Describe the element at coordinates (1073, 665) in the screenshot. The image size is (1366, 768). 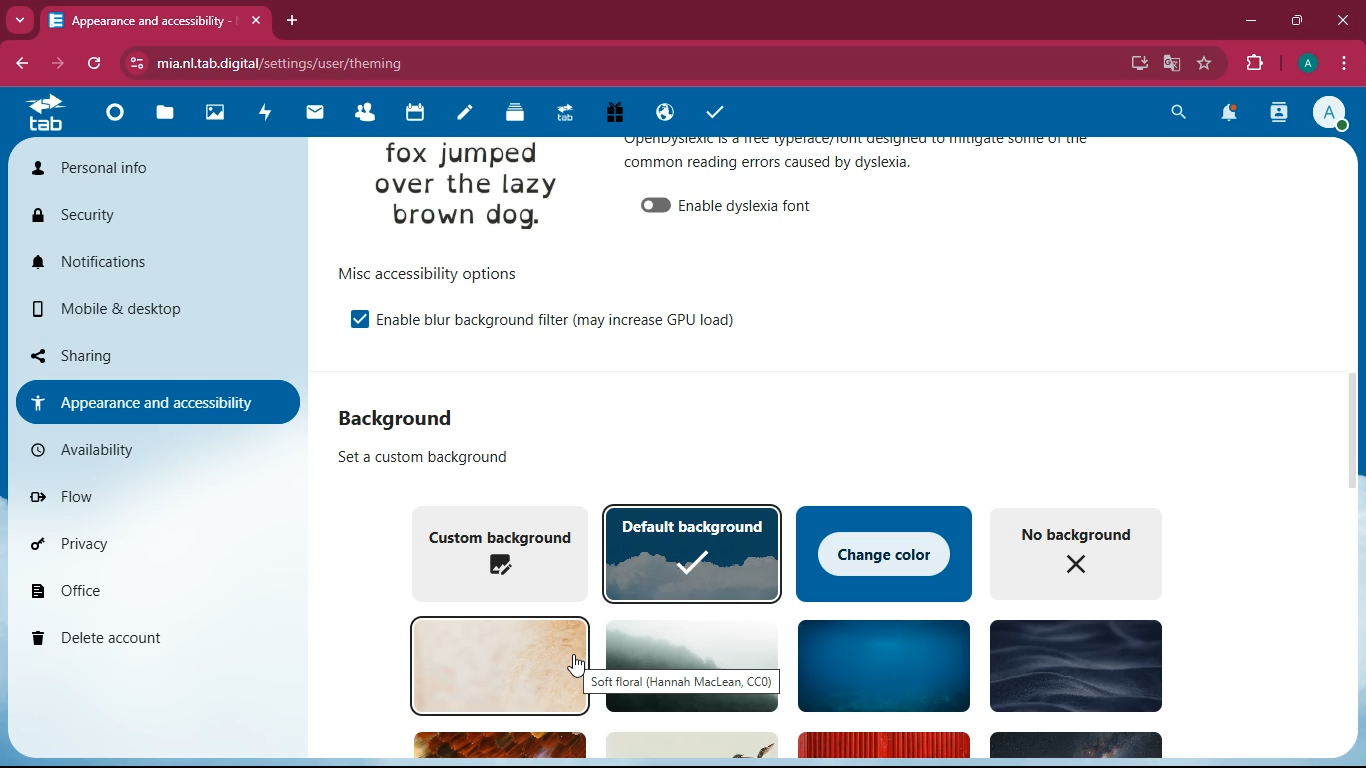
I see `background` at that location.